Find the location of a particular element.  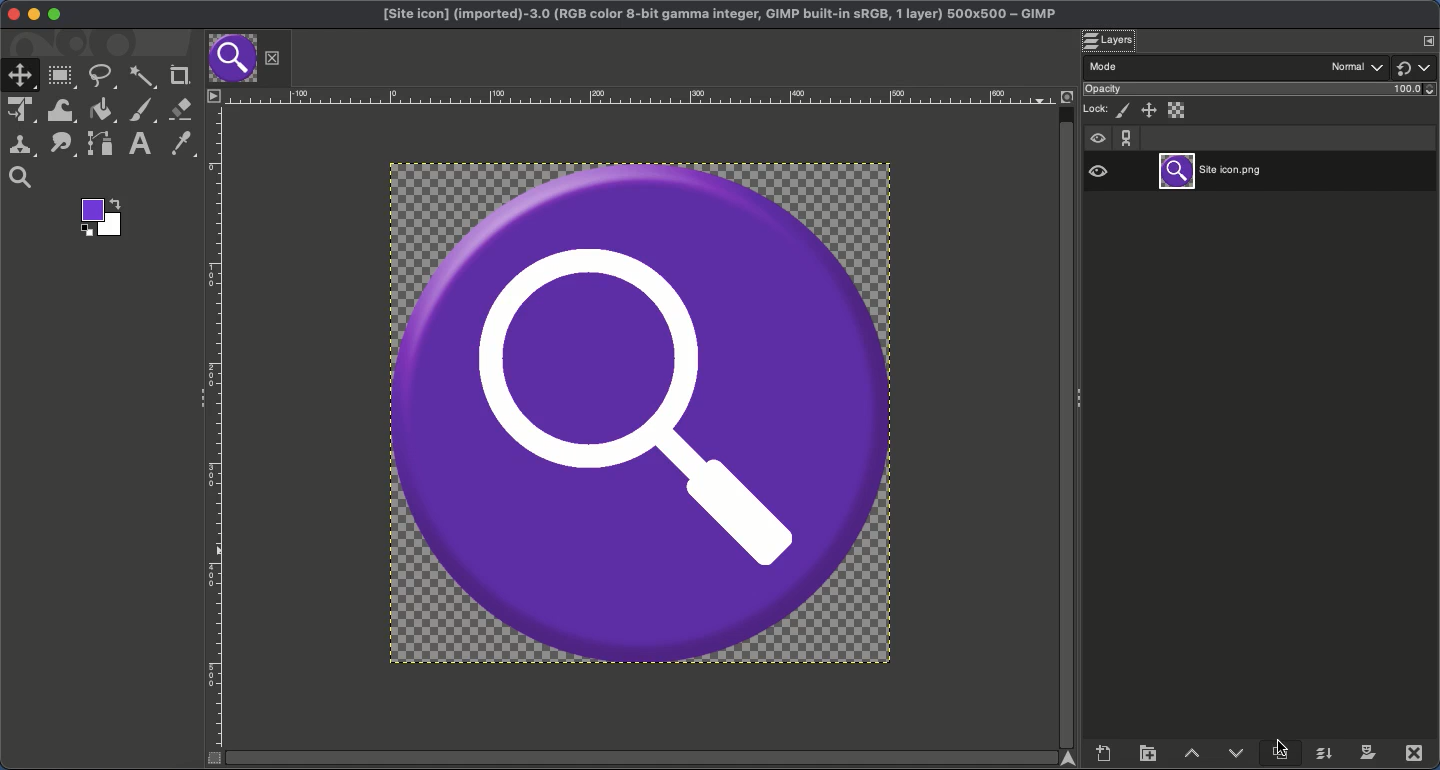

Create a new layer is located at coordinates (1104, 751).